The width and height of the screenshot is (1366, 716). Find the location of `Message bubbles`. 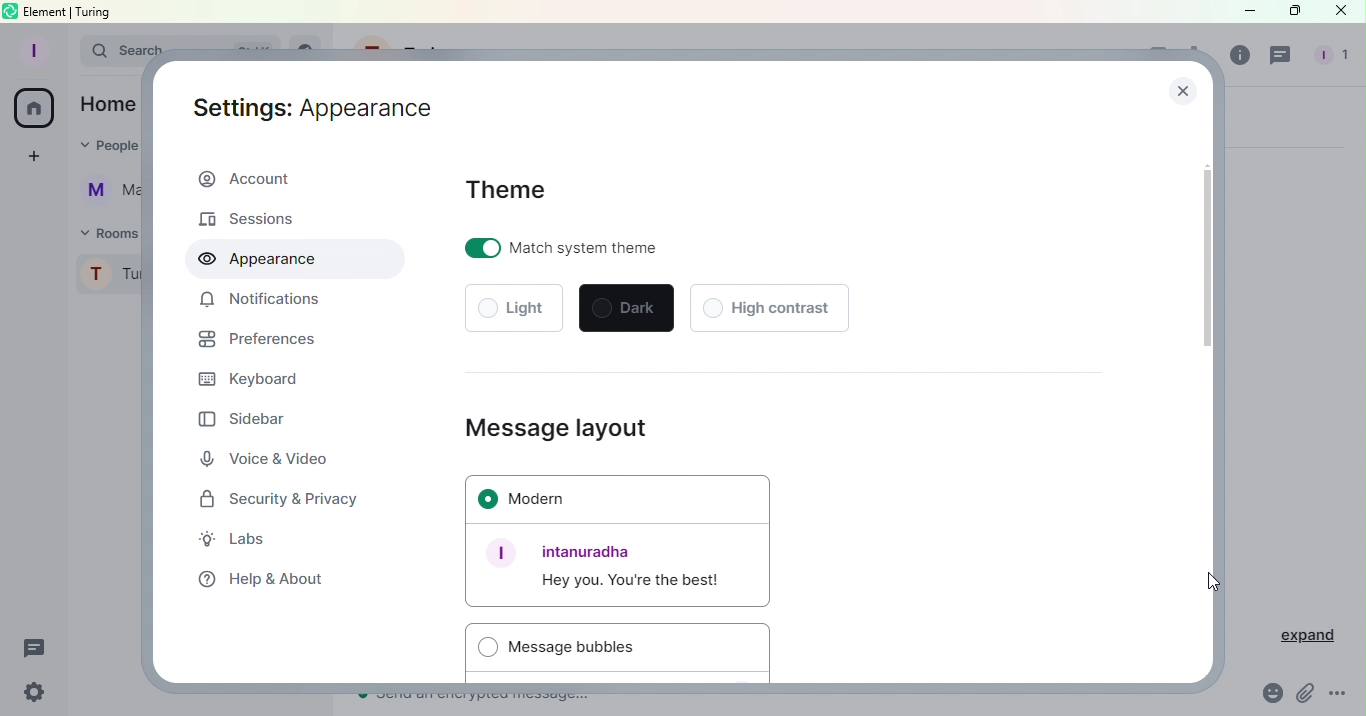

Message bubbles is located at coordinates (618, 649).